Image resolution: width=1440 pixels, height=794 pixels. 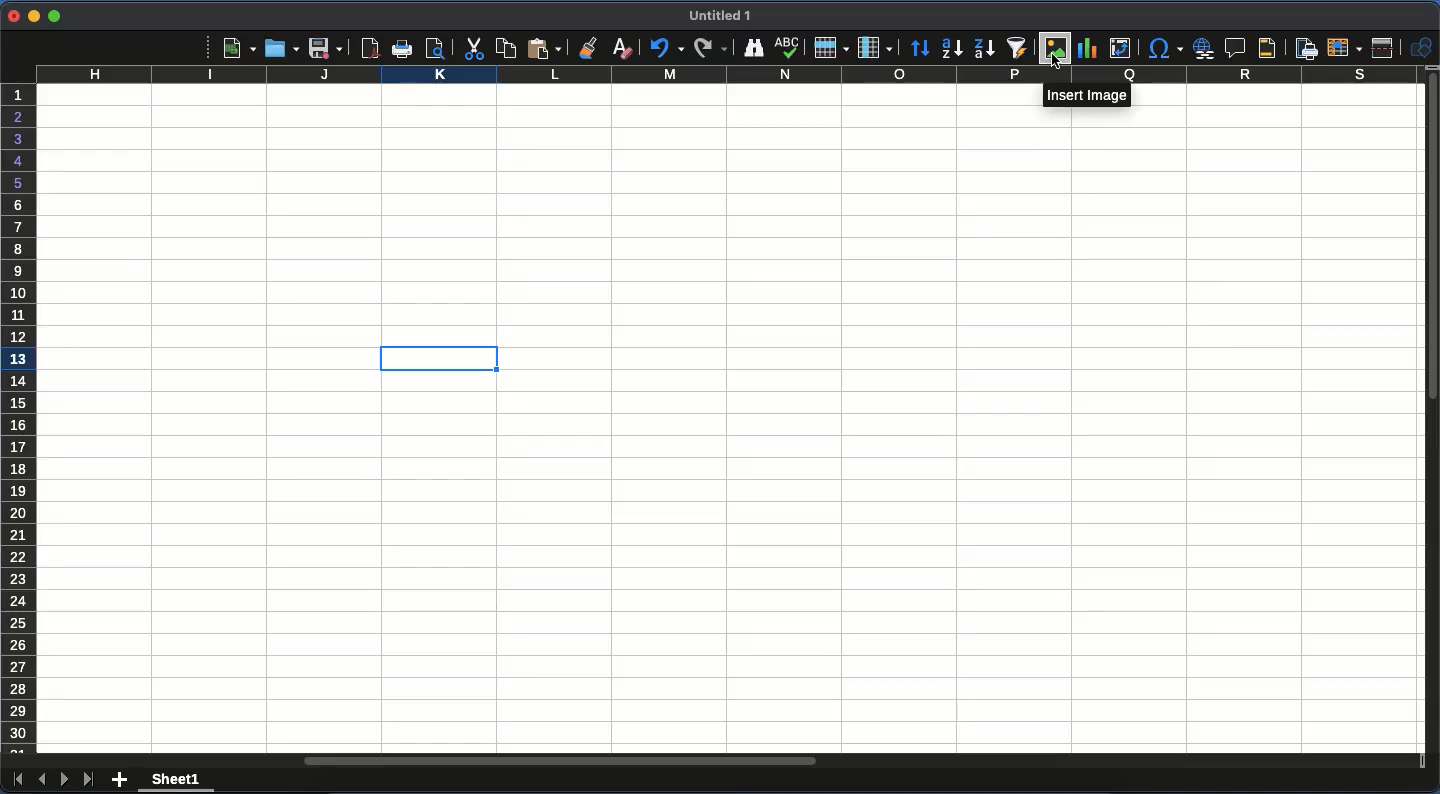 I want to click on paste, so click(x=505, y=47).